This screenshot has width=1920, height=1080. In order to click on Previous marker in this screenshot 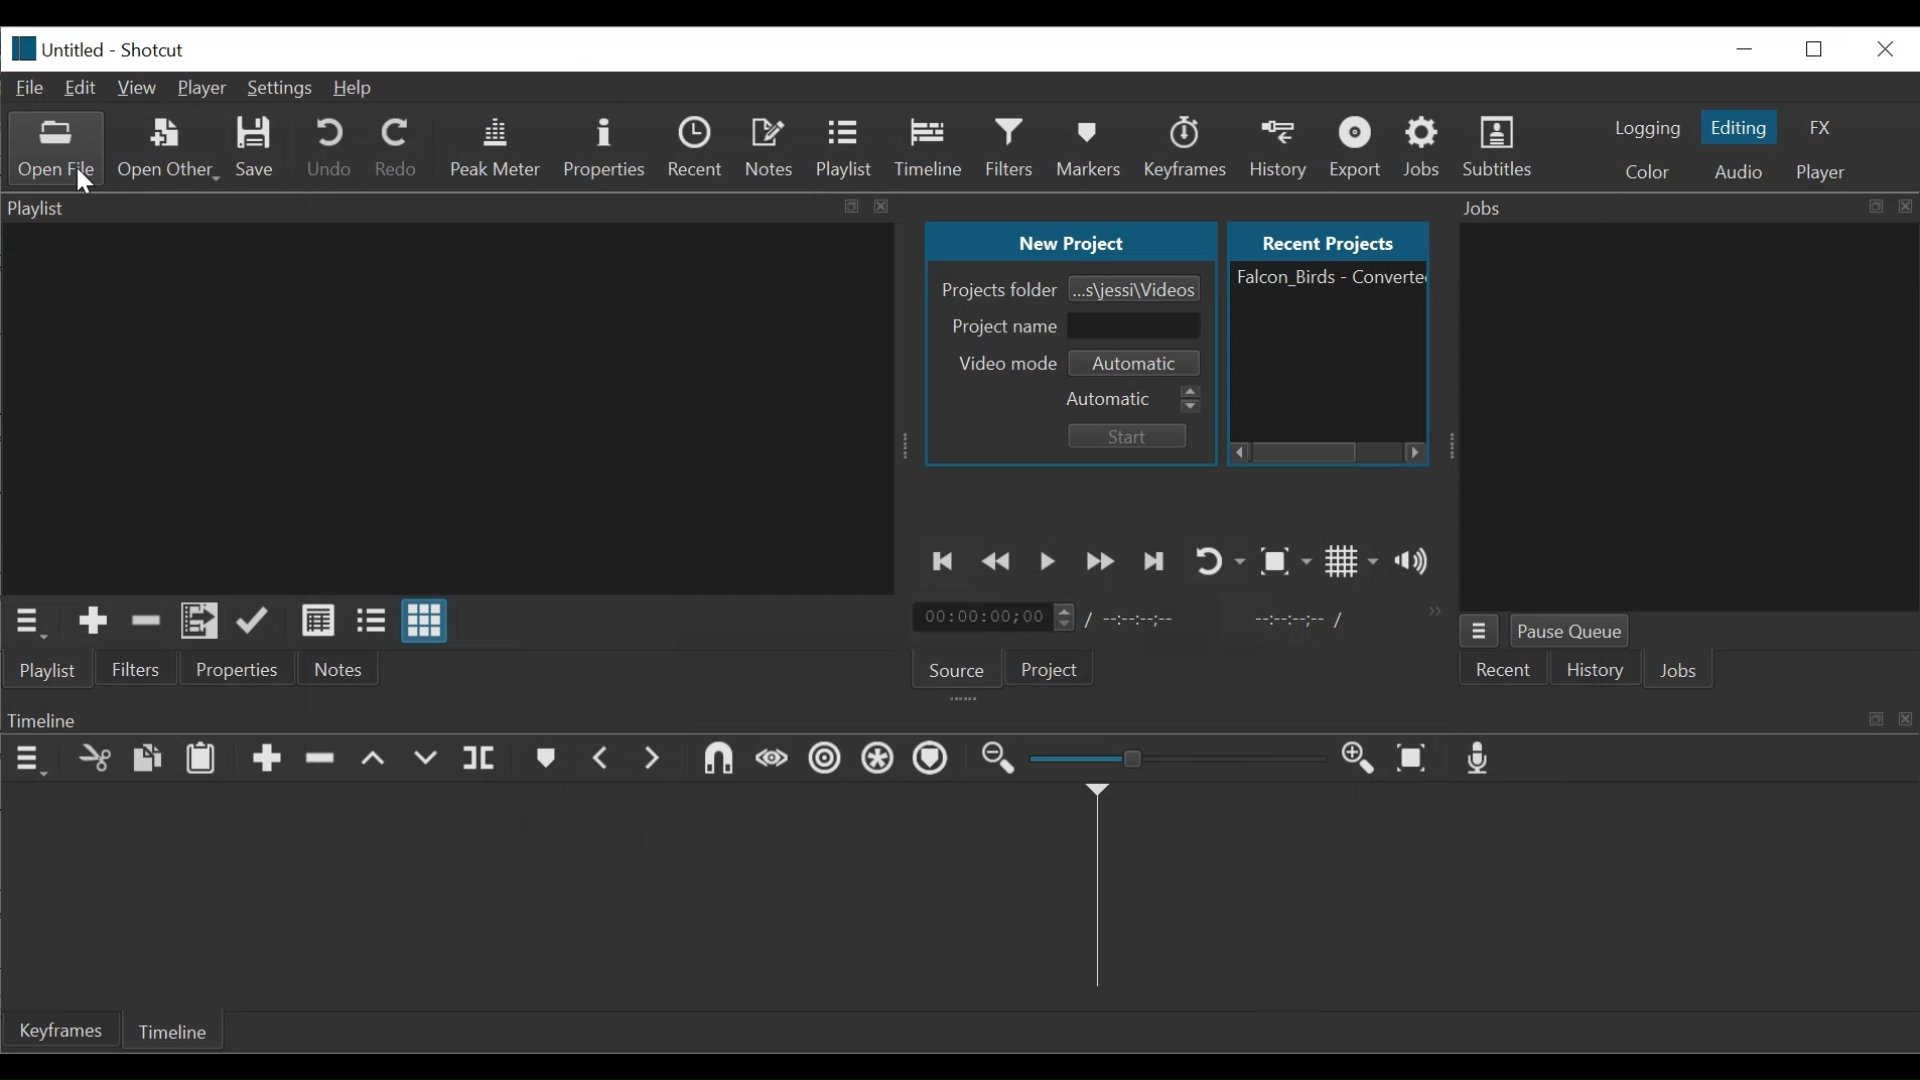, I will do `click(603, 758)`.